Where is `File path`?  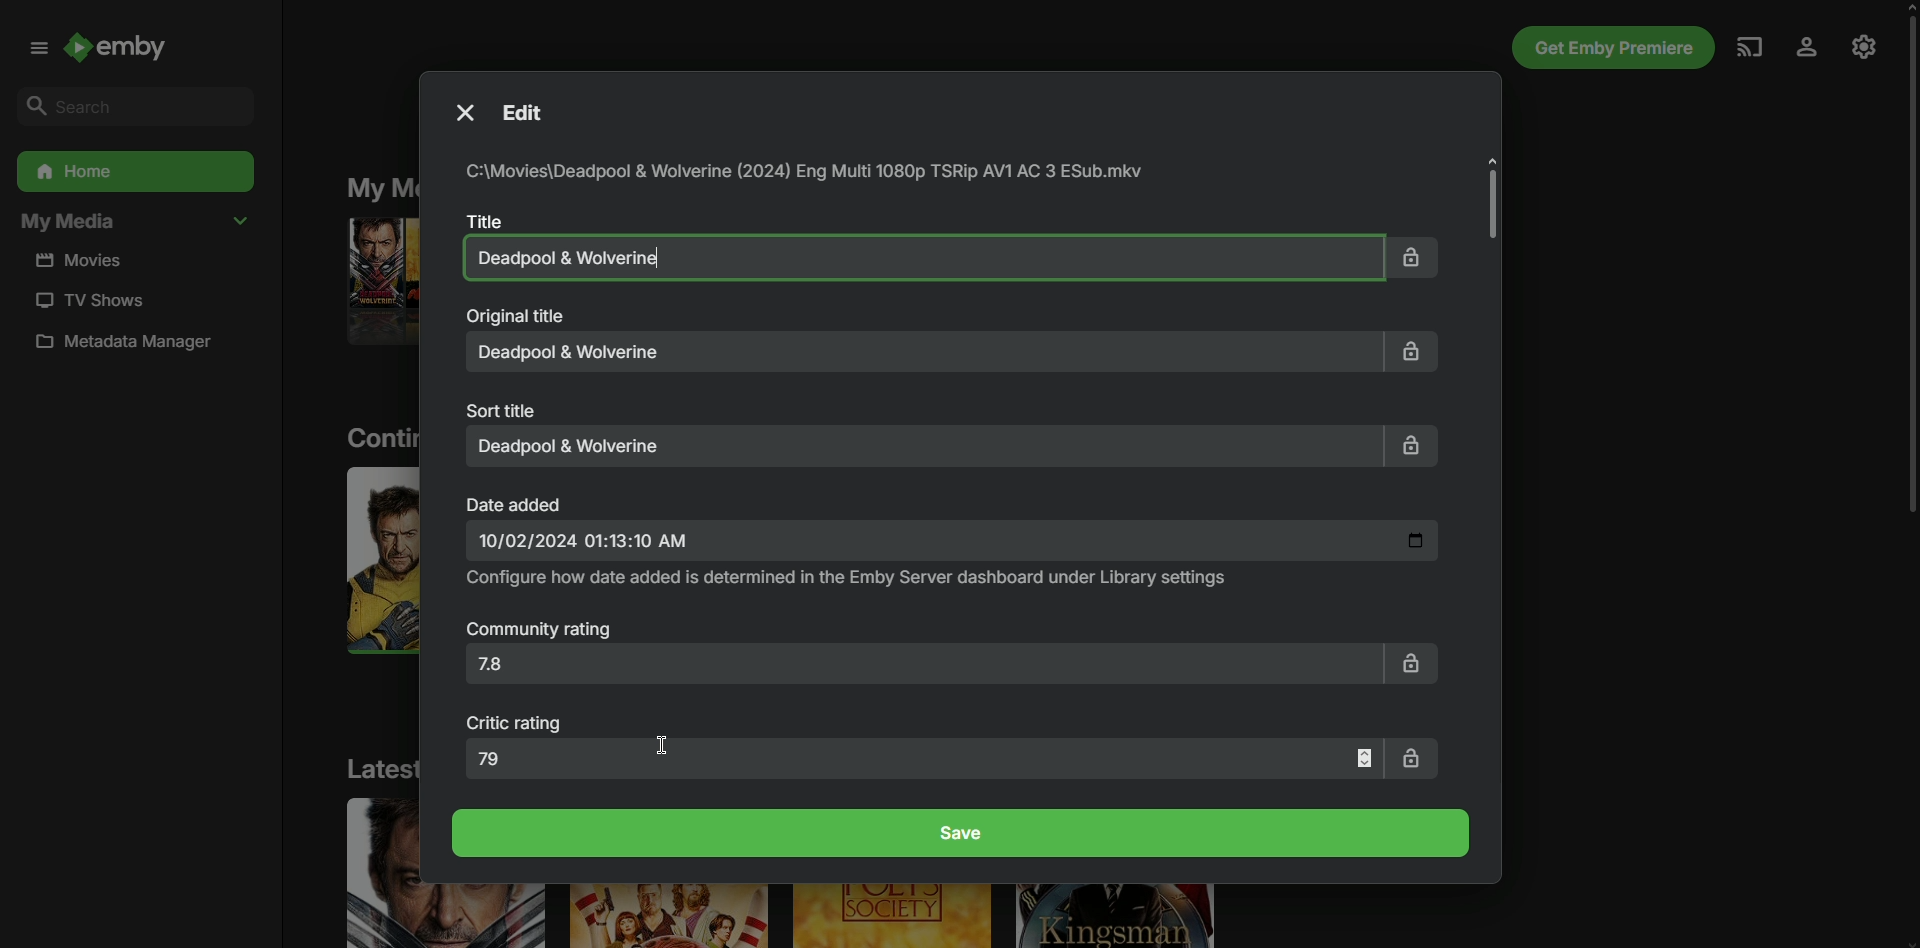
File path is located at coordinates (812, 173).